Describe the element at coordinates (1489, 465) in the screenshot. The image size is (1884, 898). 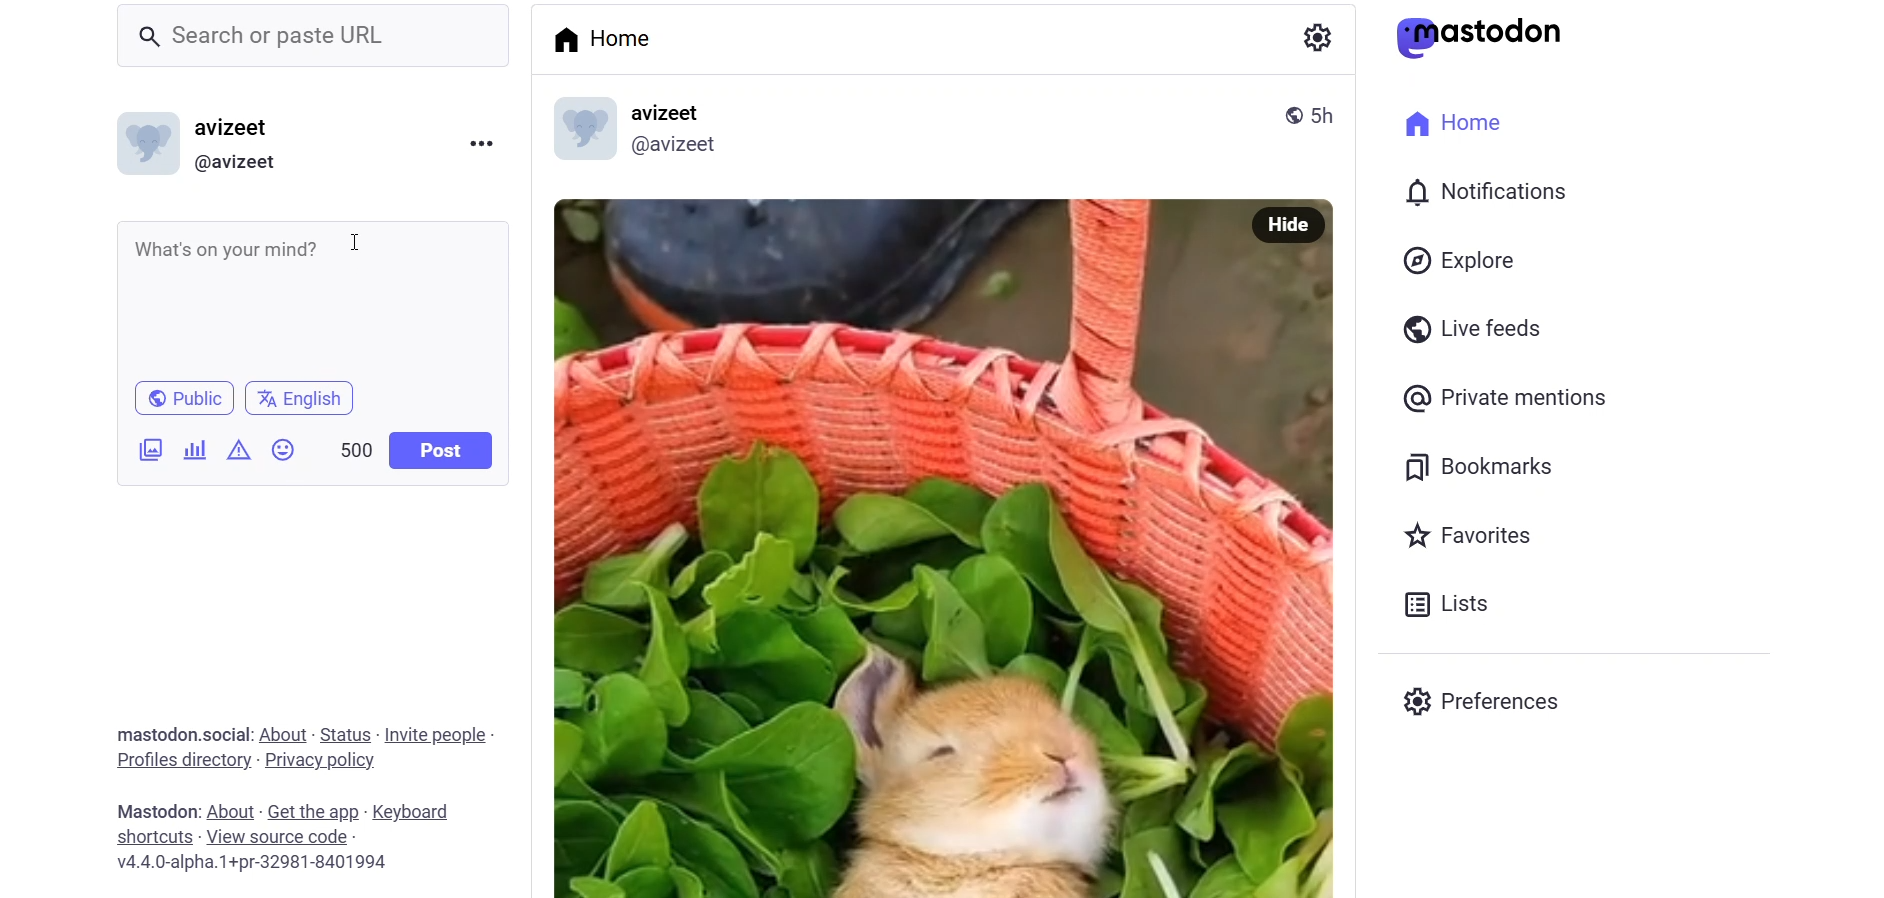
I see `bookmark` at that location.